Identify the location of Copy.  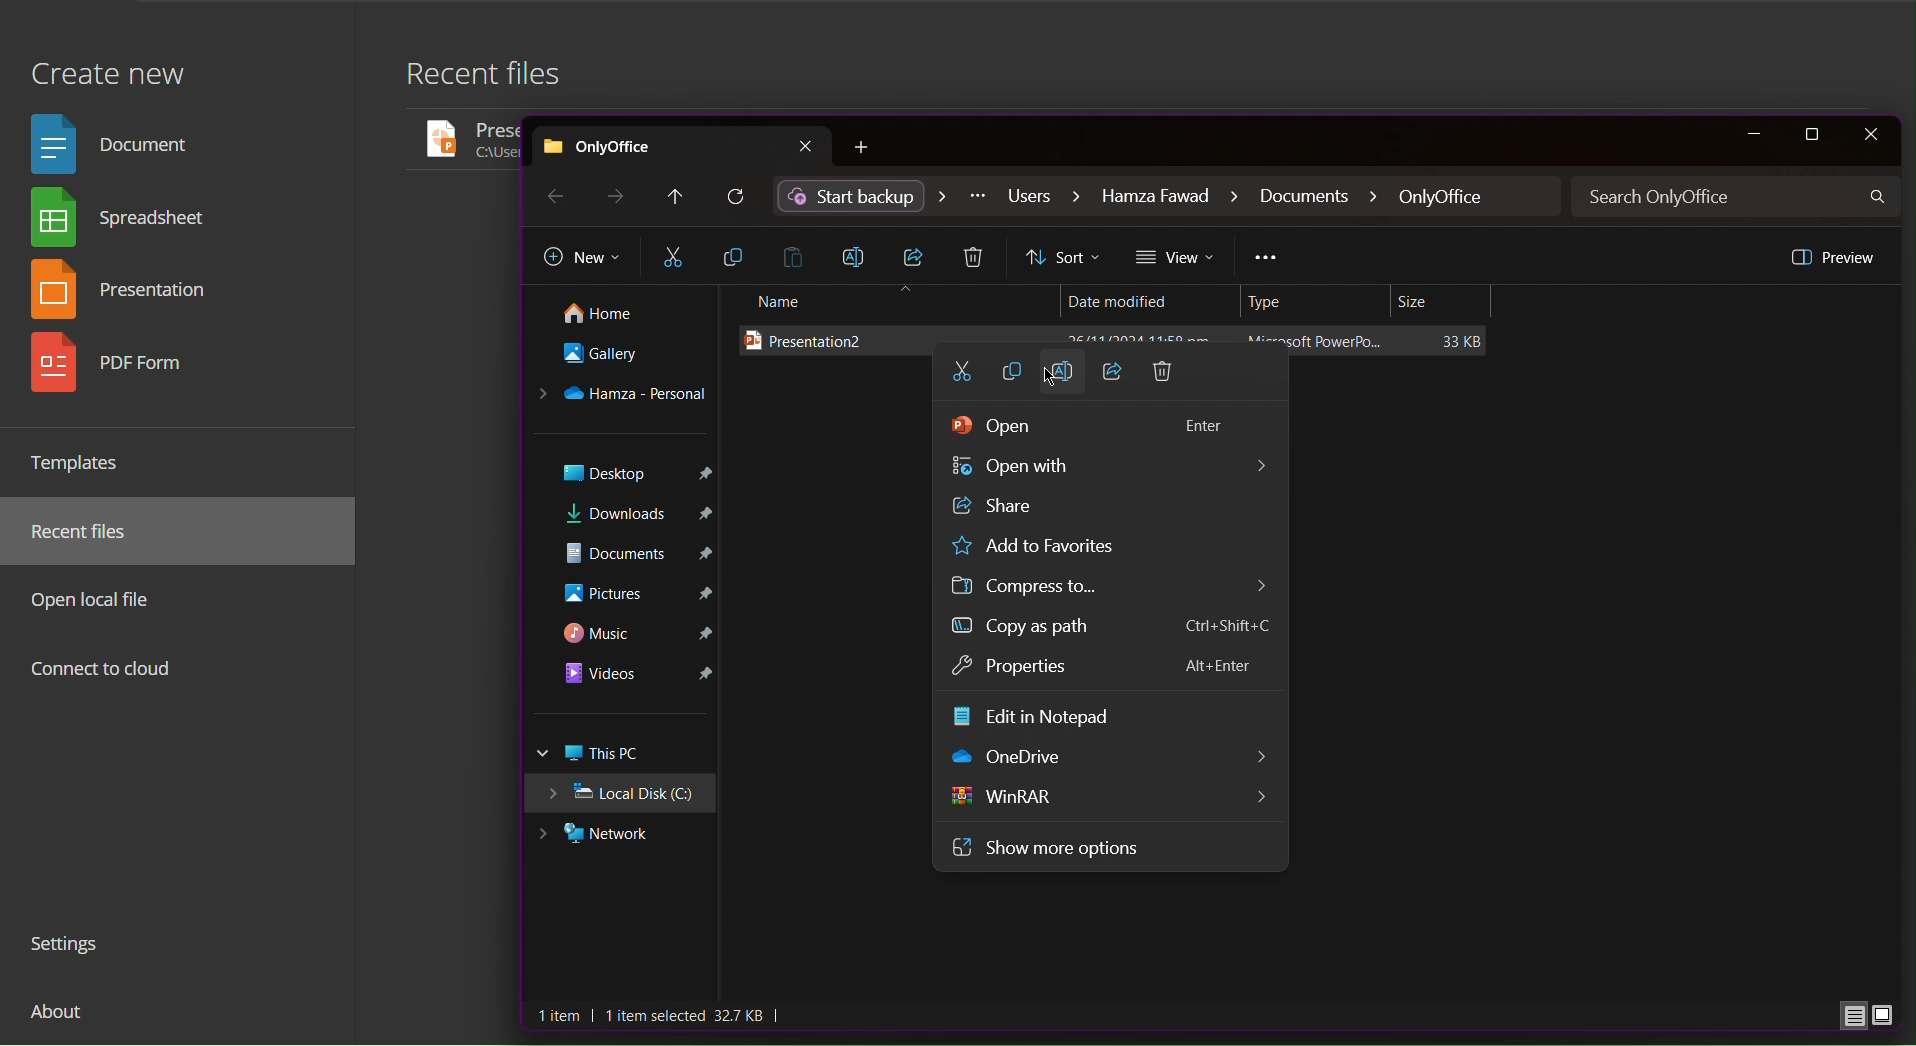
(735, 257).